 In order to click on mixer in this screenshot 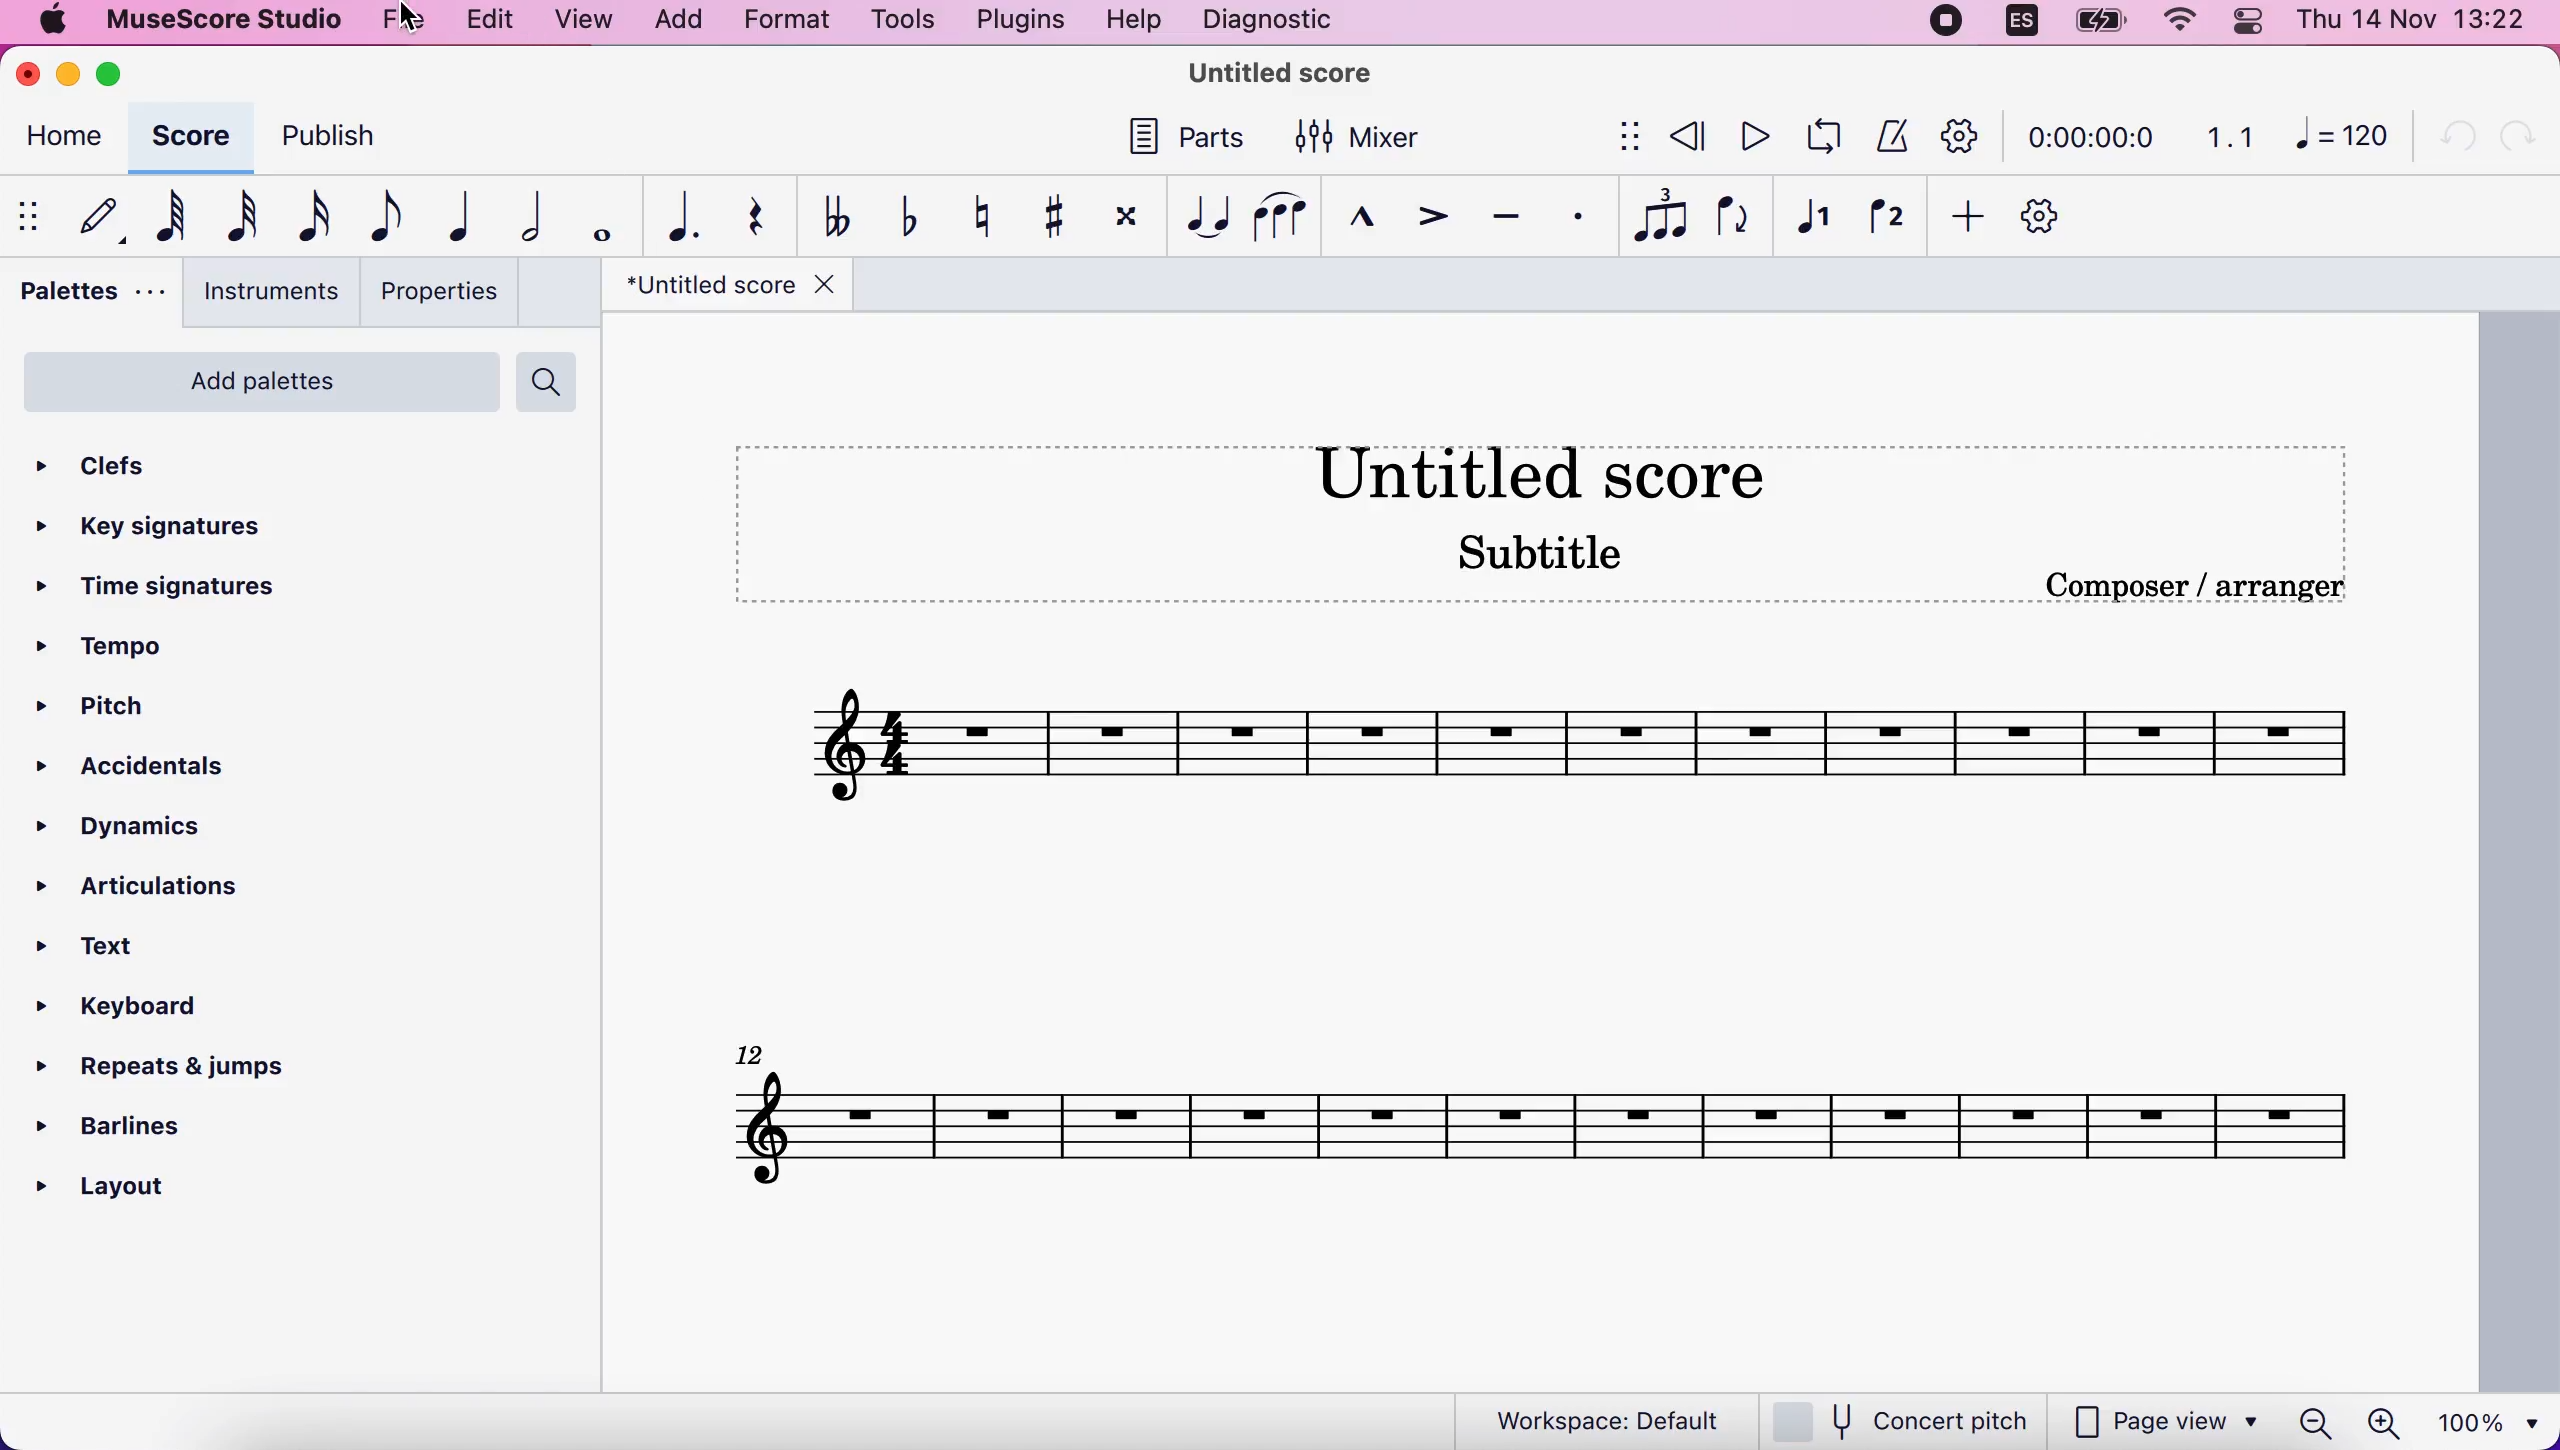, I will do `click(1368, 135)`.